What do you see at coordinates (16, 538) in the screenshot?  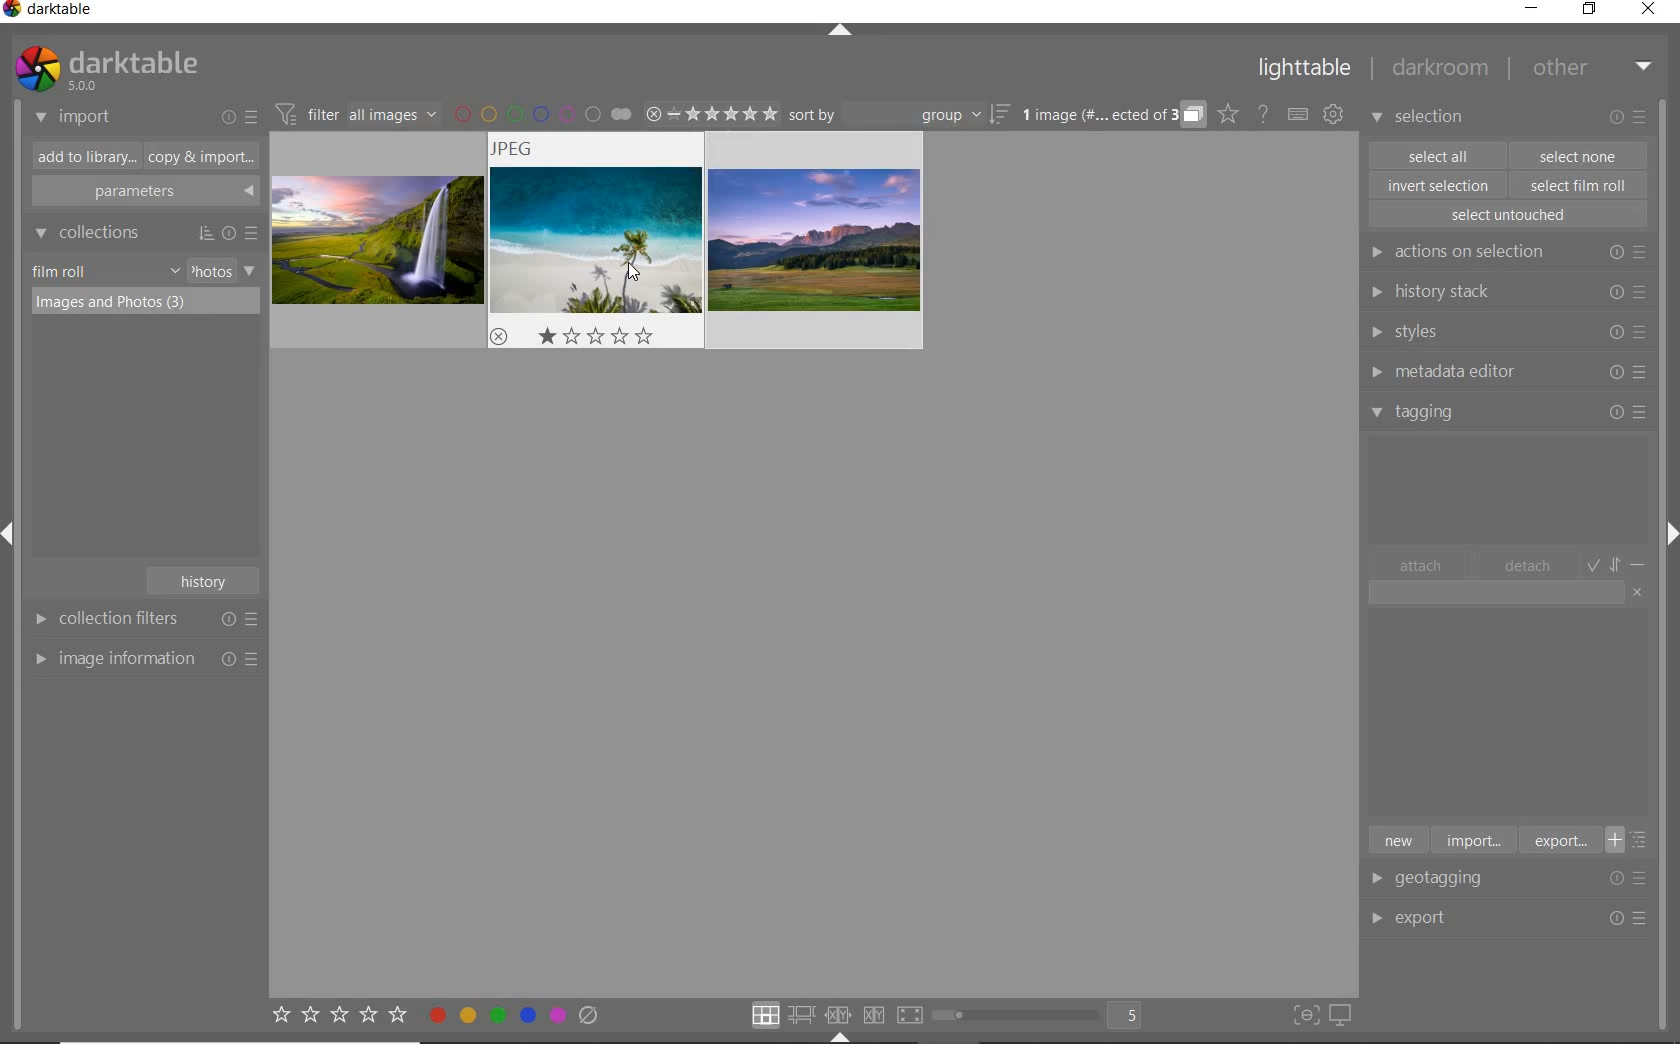 I see `Expand` at bounding box center [16, 538].